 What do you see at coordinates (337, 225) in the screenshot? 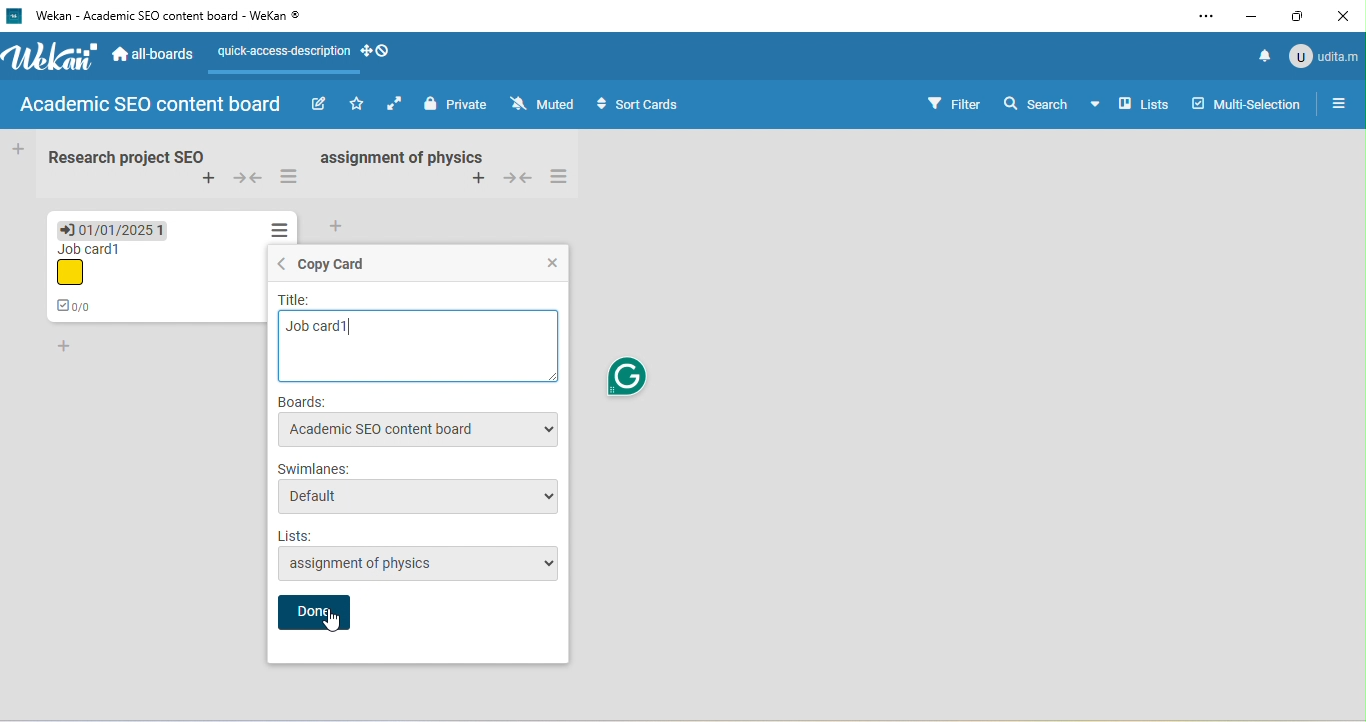
I see `add` at bounding box center [337, 225].